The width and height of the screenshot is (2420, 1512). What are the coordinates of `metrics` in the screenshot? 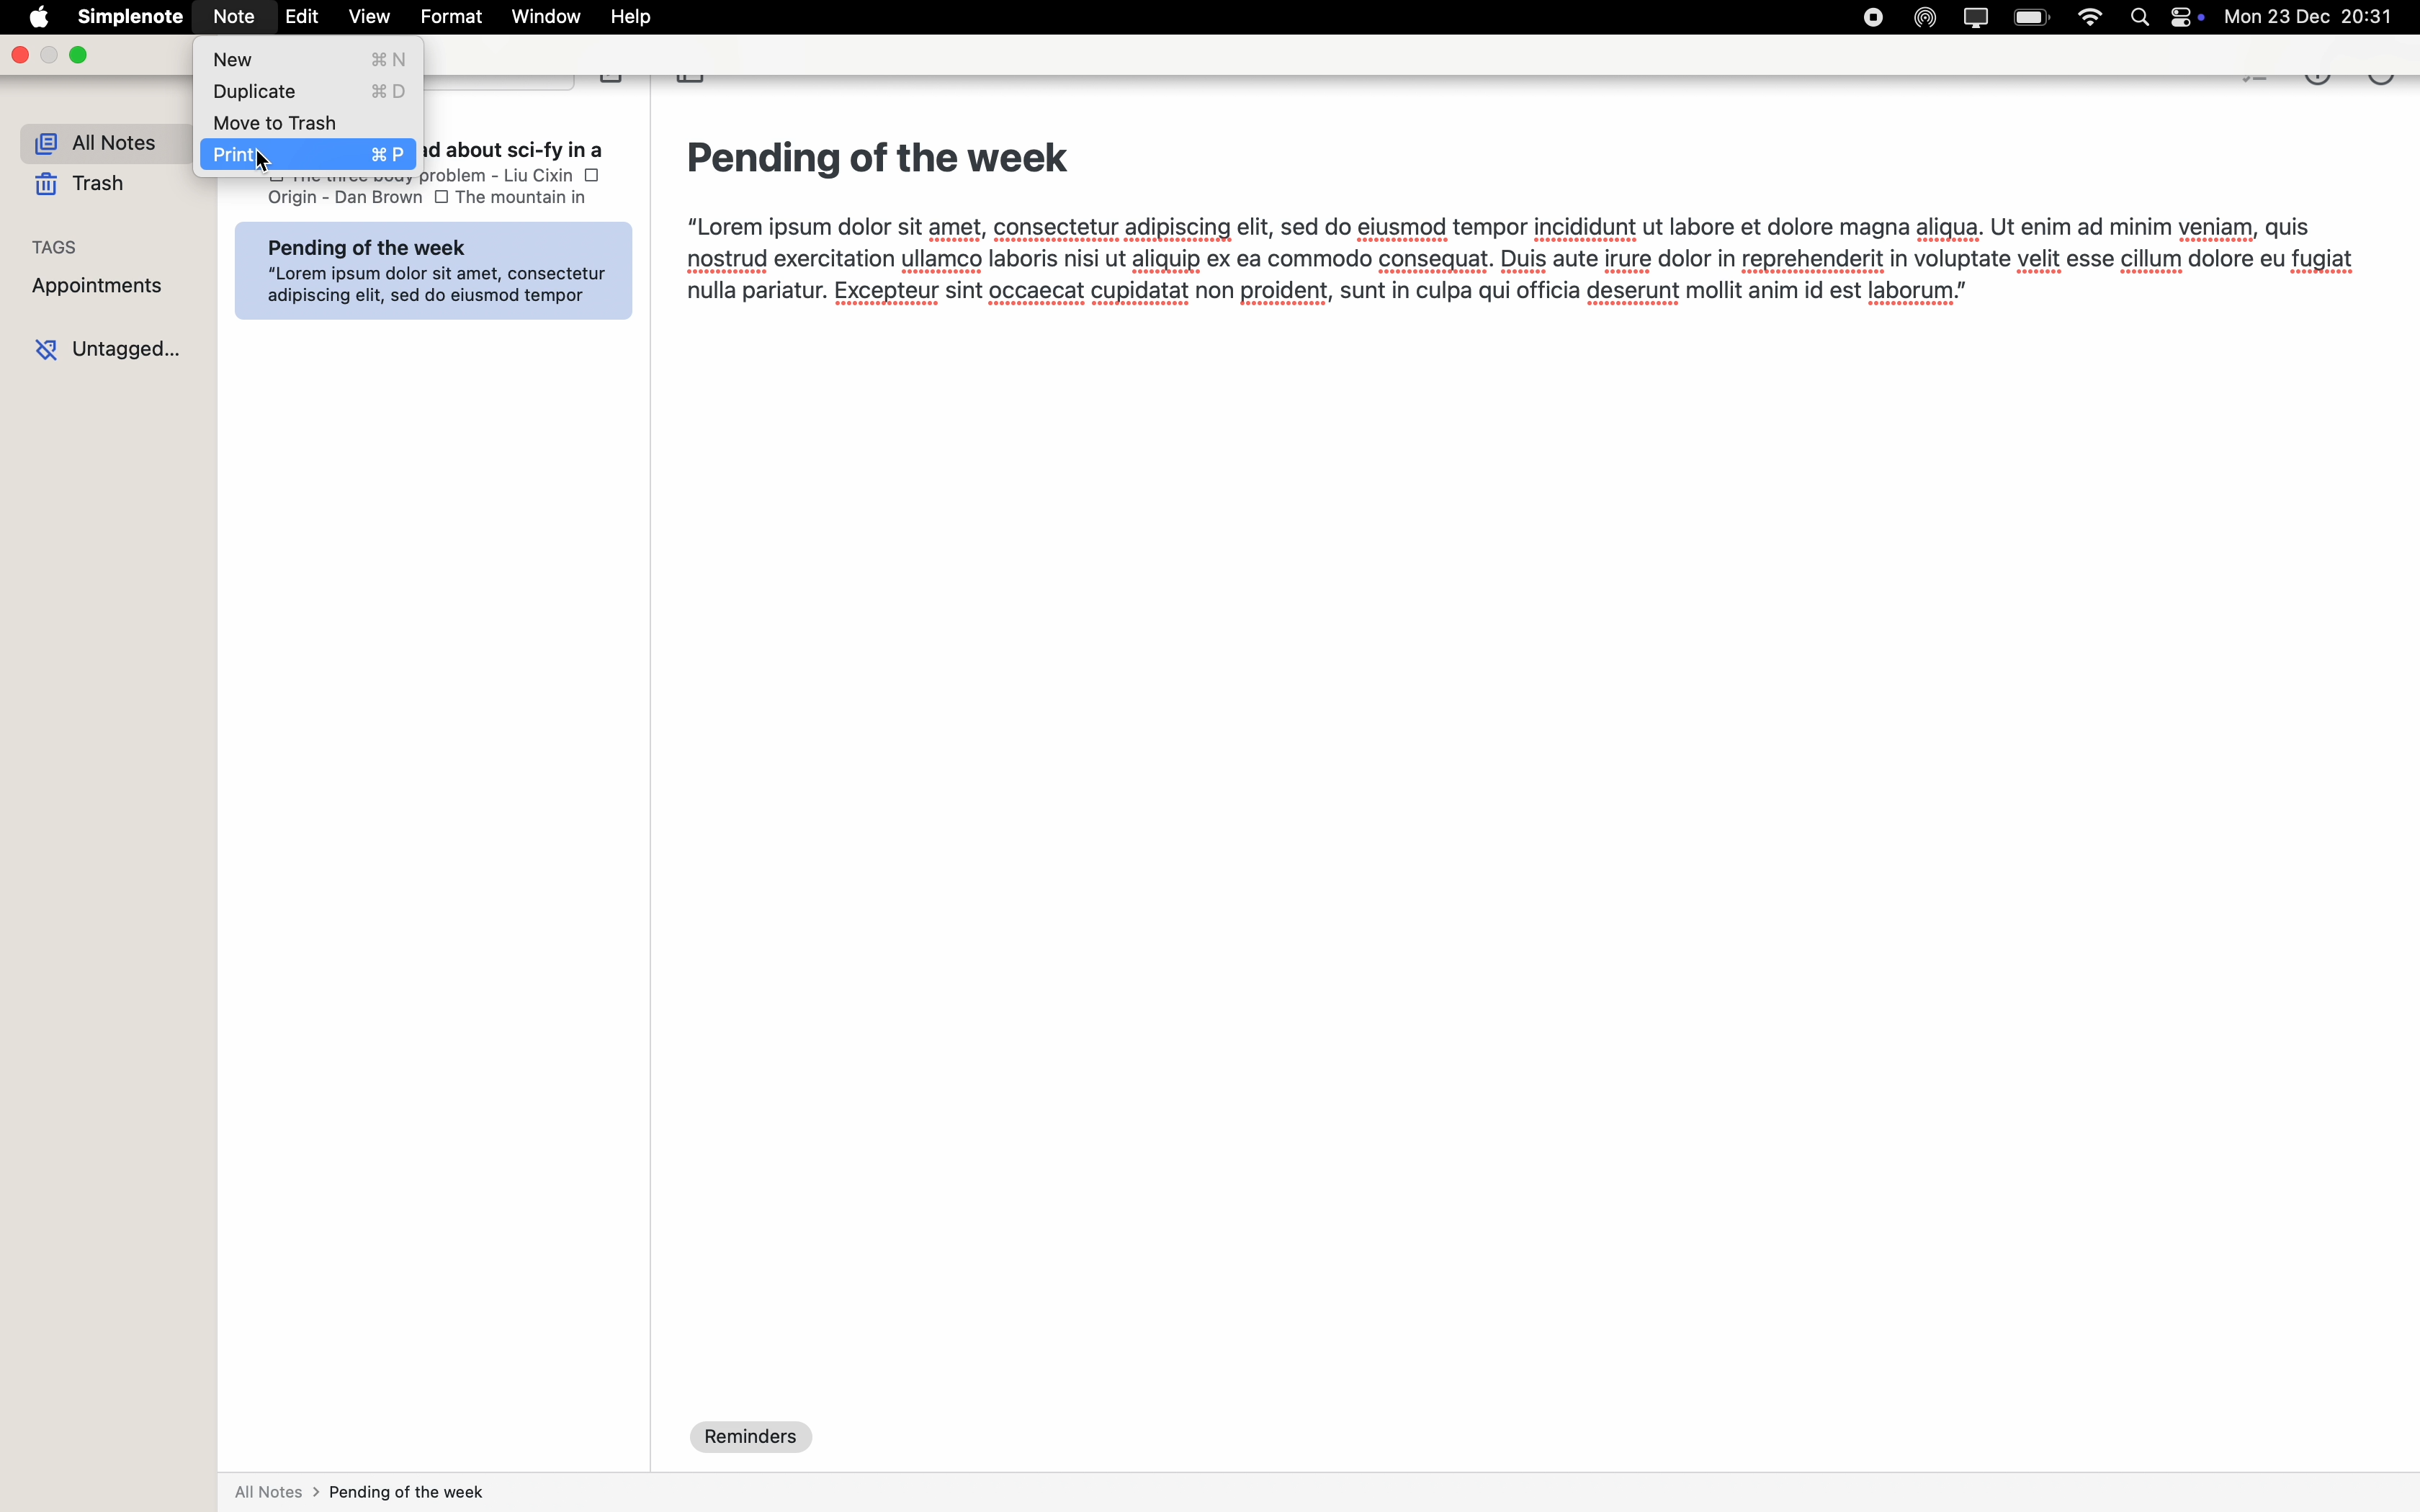 It's located at (2317, 86).